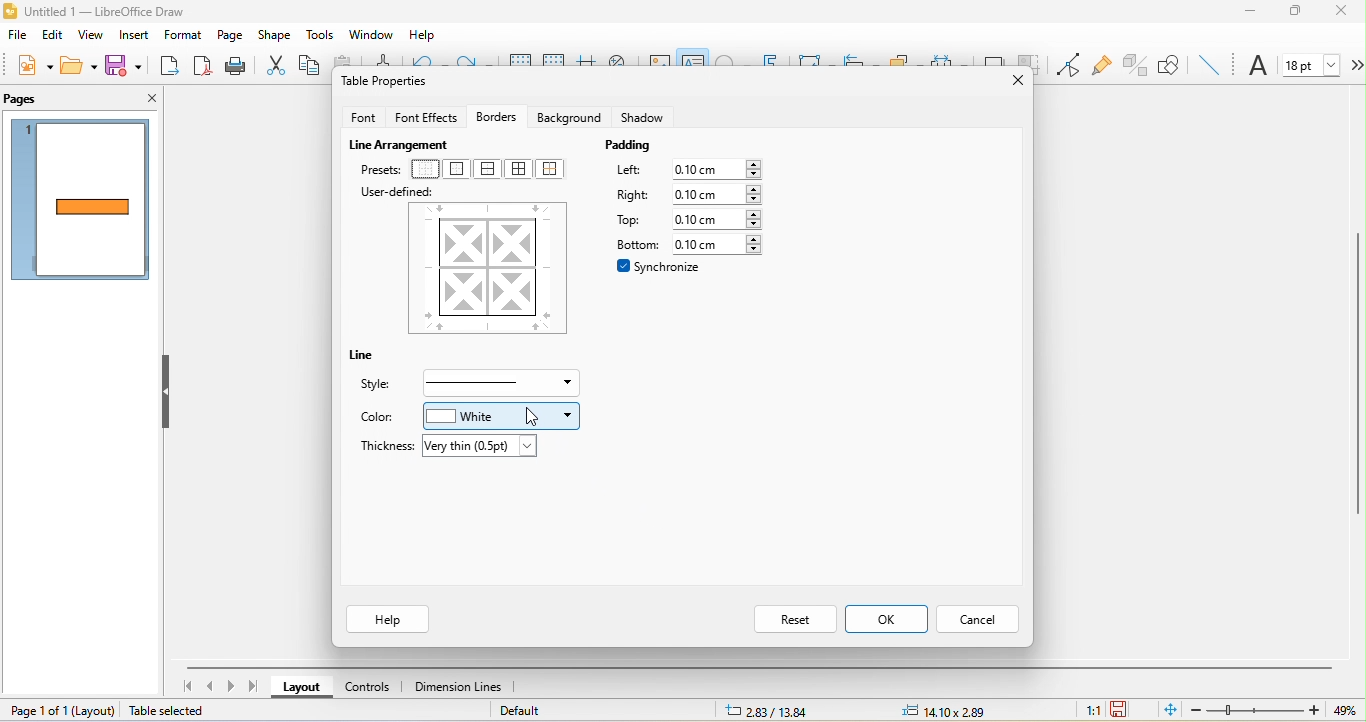  What do you see at coordinates (491, 170) in the screenshot?
I see `outer border and horizontal line` at bounding box center [491, 170].